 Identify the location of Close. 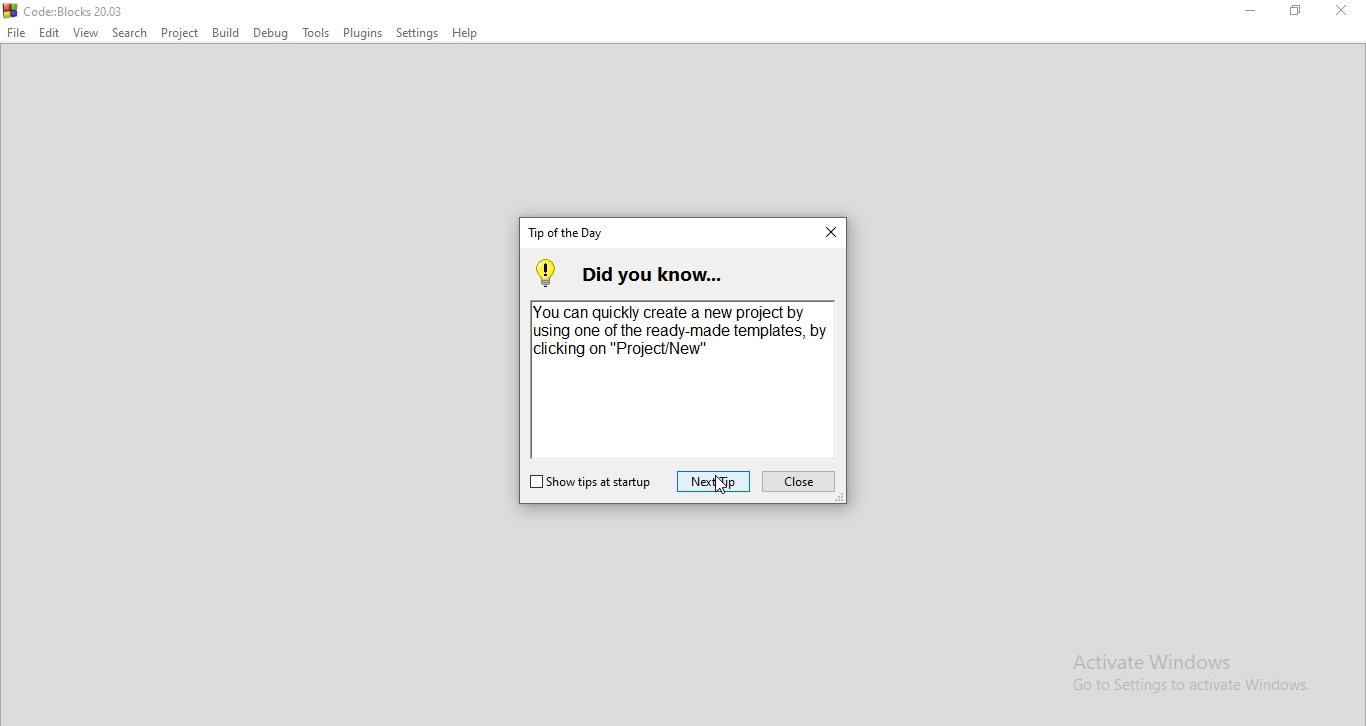
(1337, 11).